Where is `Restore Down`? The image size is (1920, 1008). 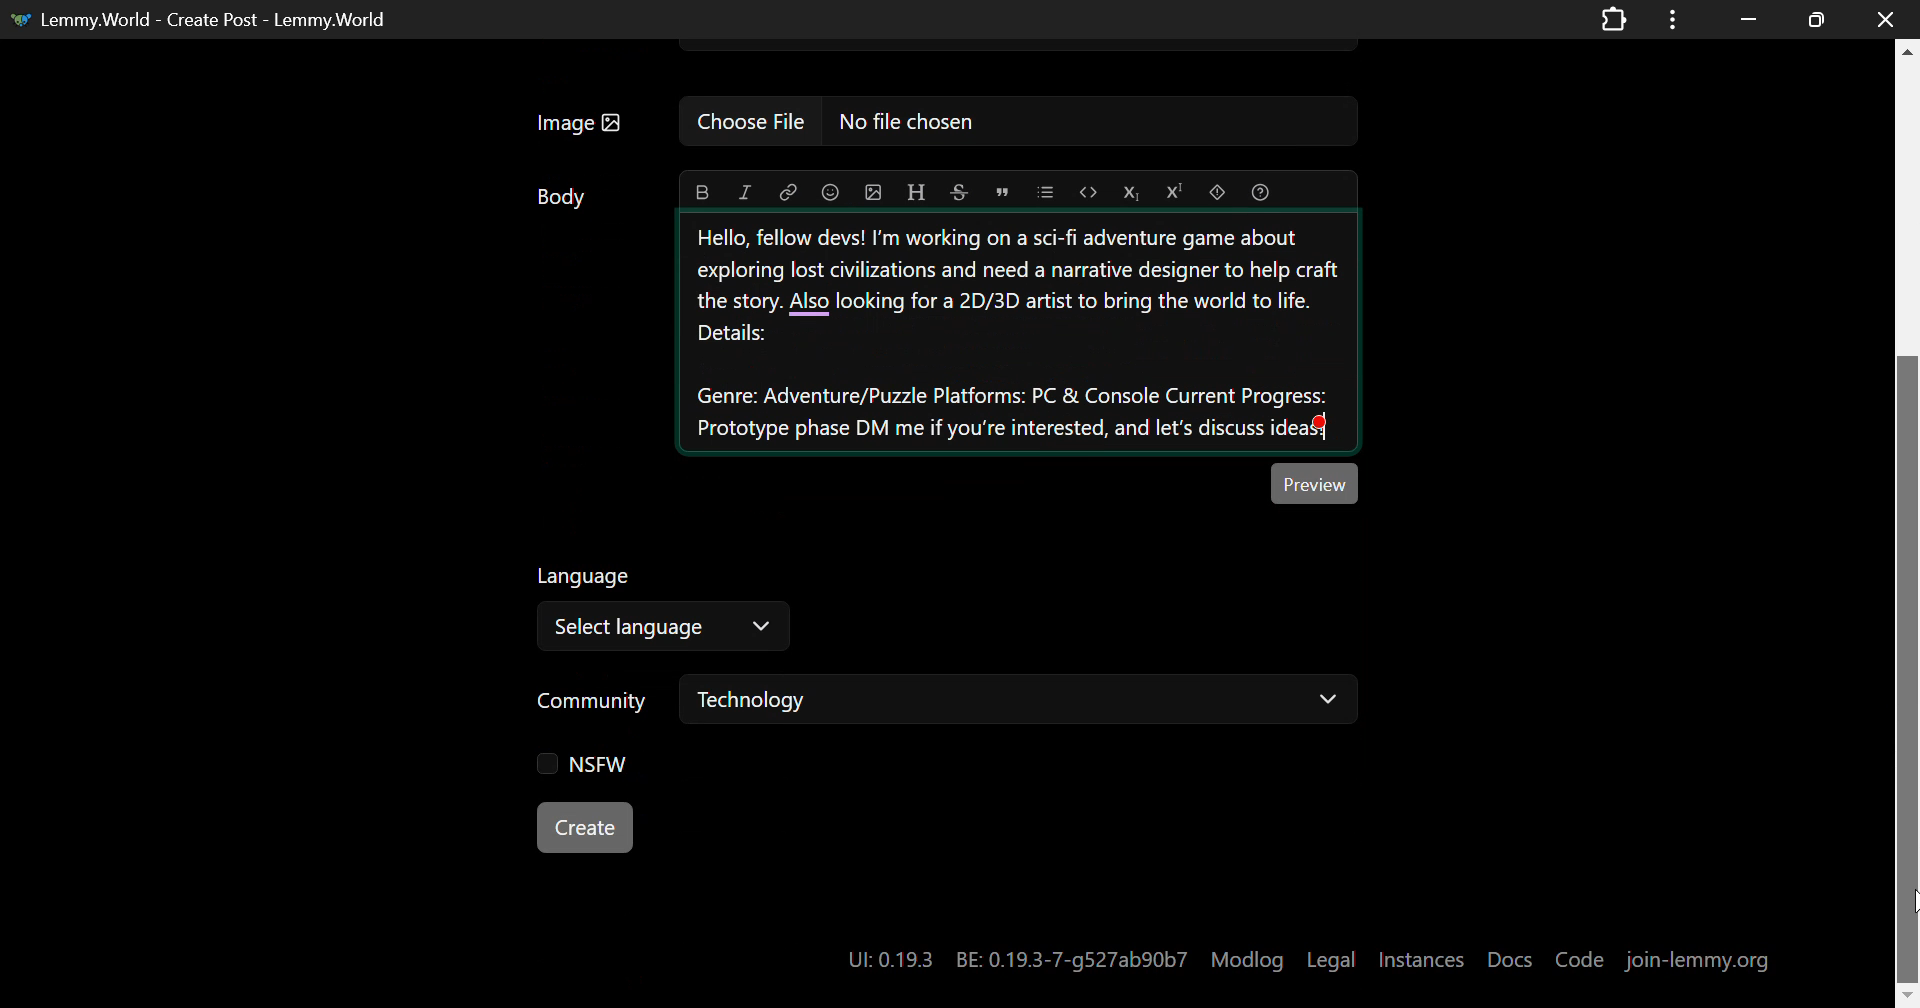 Restore Down is located at coordinates (1748, 19).